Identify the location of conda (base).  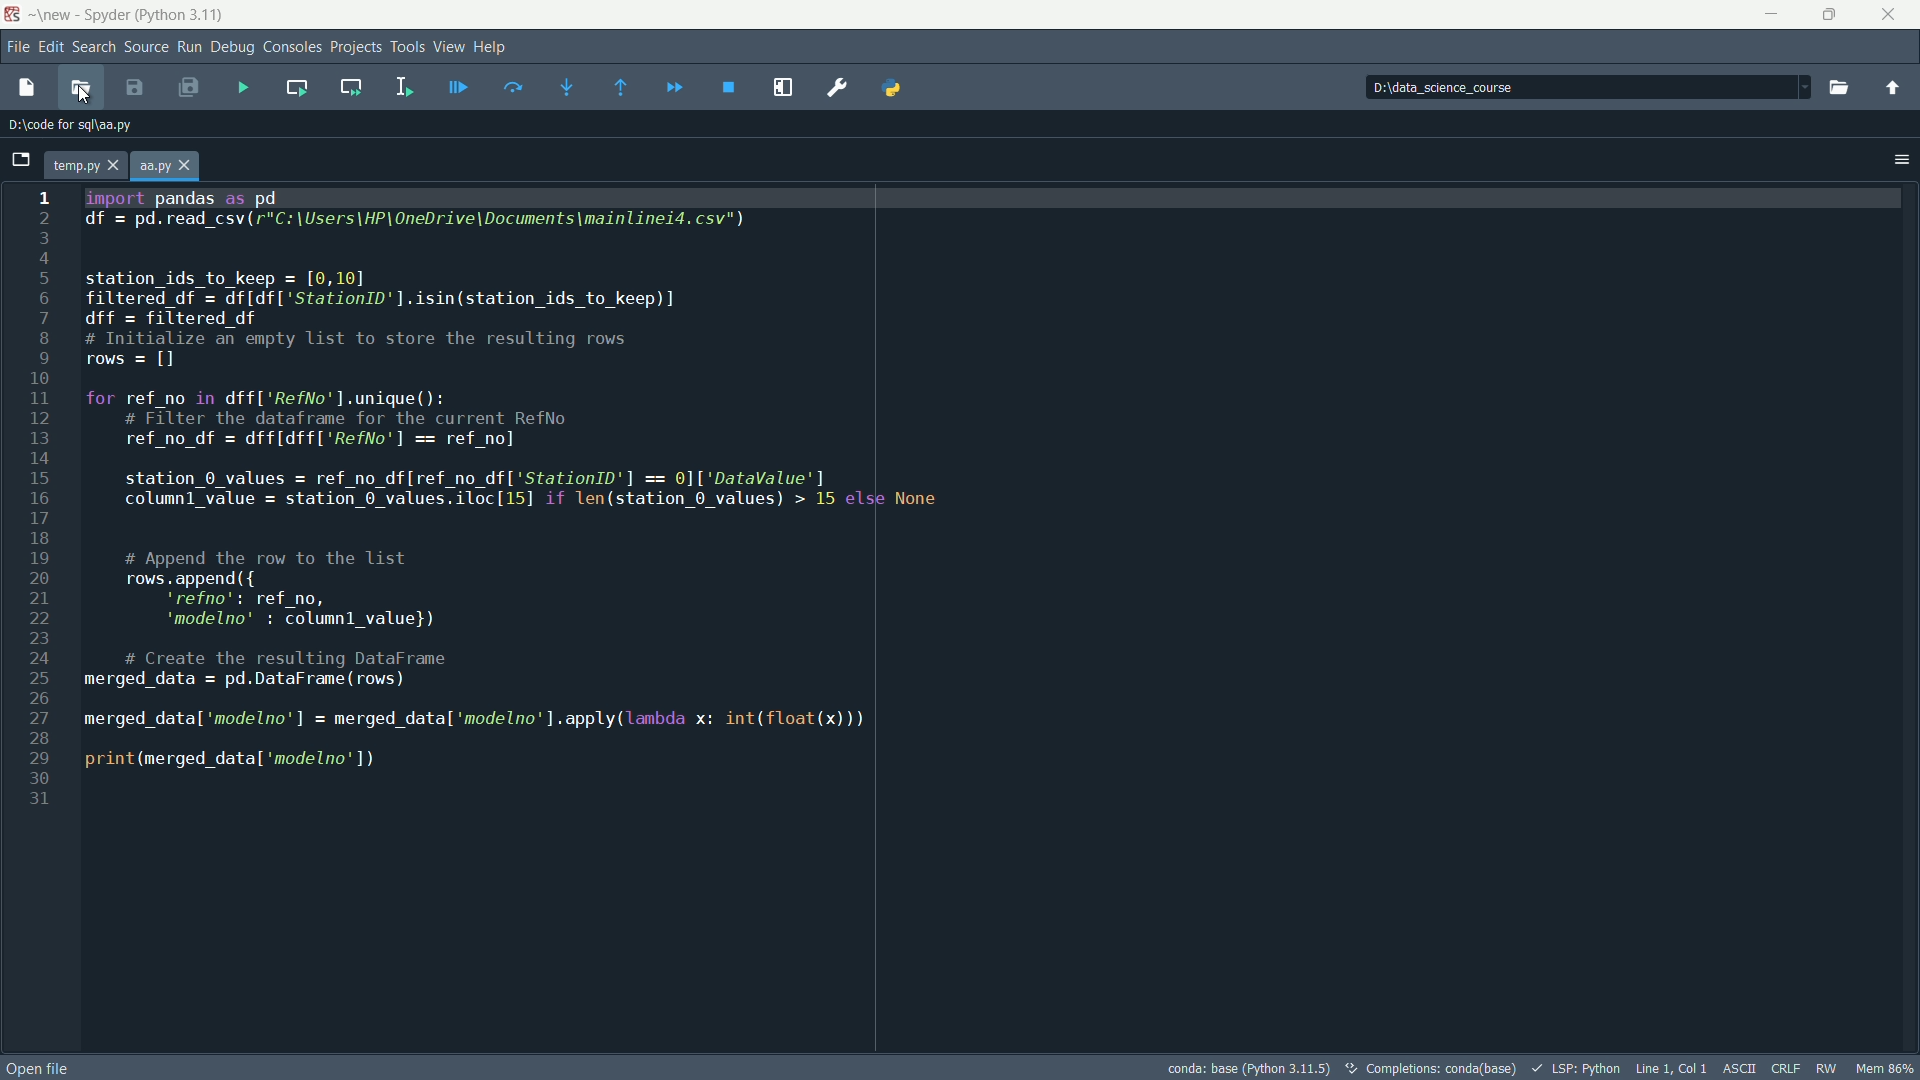
(1432, 1068).